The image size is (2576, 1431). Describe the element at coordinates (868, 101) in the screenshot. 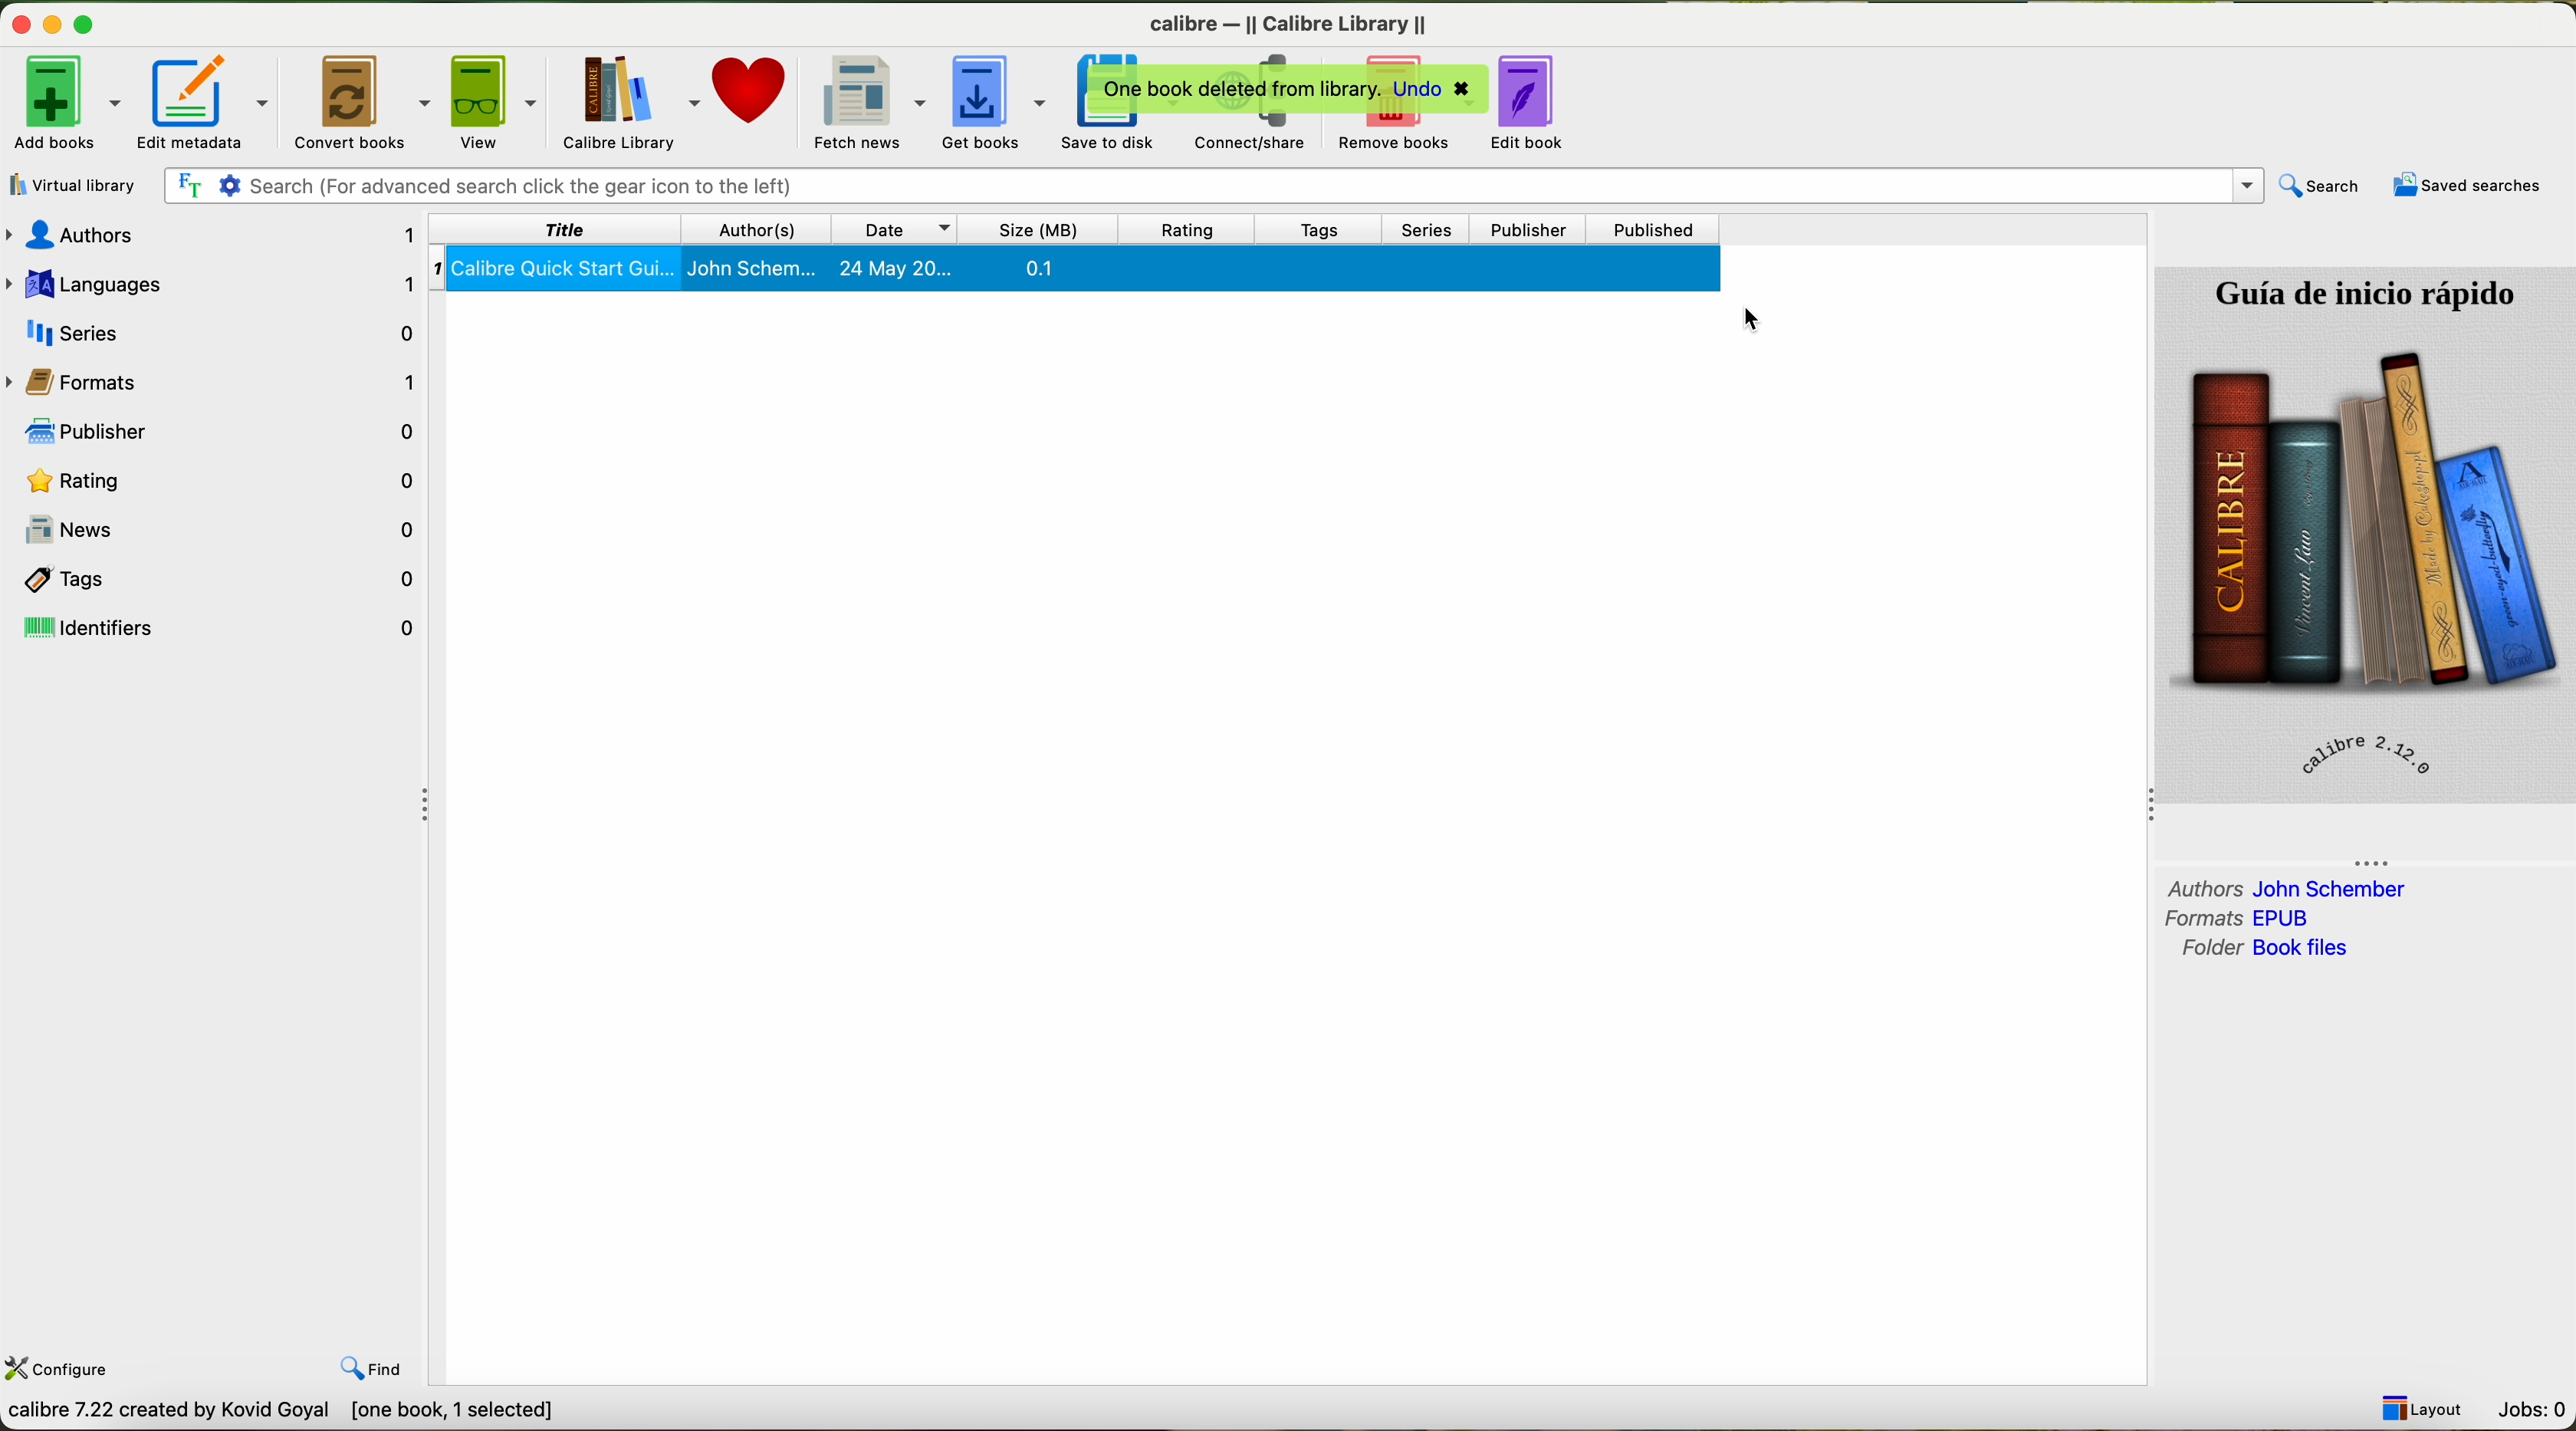

I see `fletch news` at that location.